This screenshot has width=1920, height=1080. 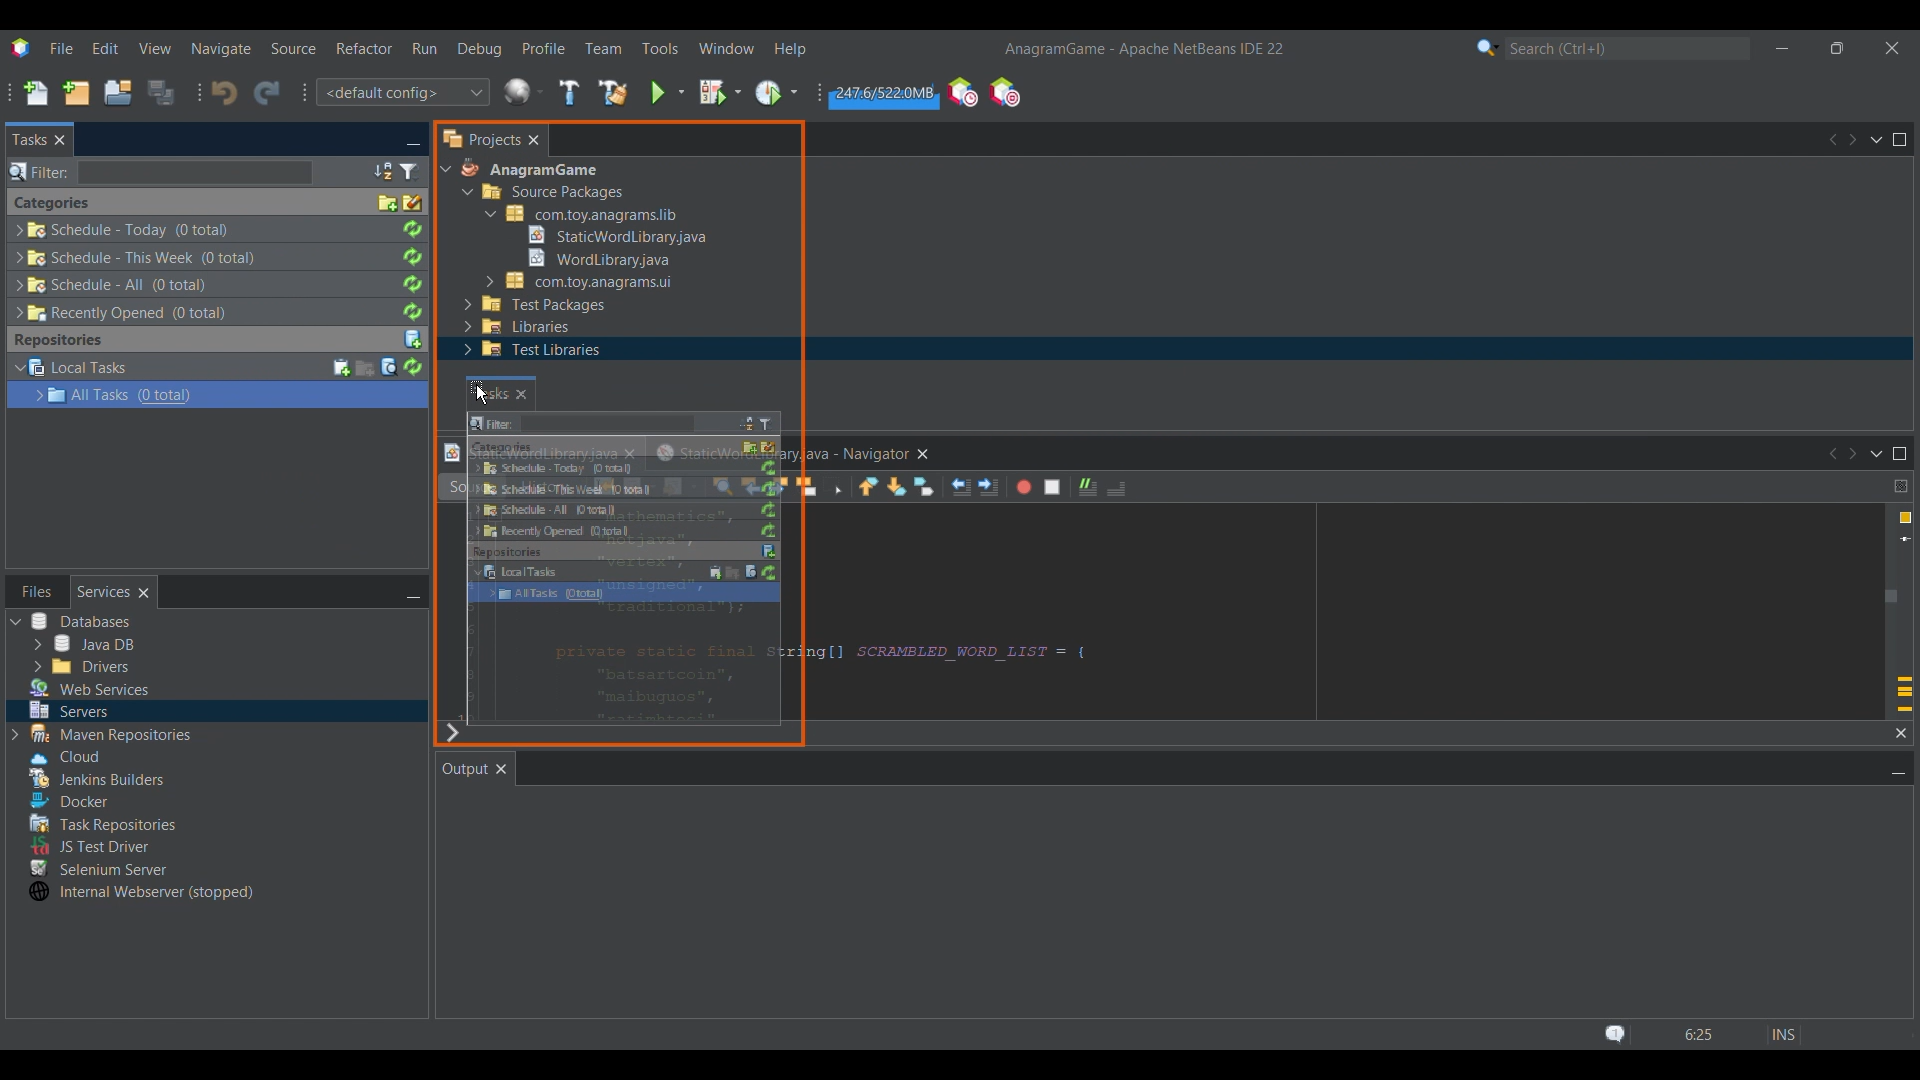 What do you see at coordinates (543, 48) in the screenshot?
I see `Profile menu` at bounding box center [543, 48].